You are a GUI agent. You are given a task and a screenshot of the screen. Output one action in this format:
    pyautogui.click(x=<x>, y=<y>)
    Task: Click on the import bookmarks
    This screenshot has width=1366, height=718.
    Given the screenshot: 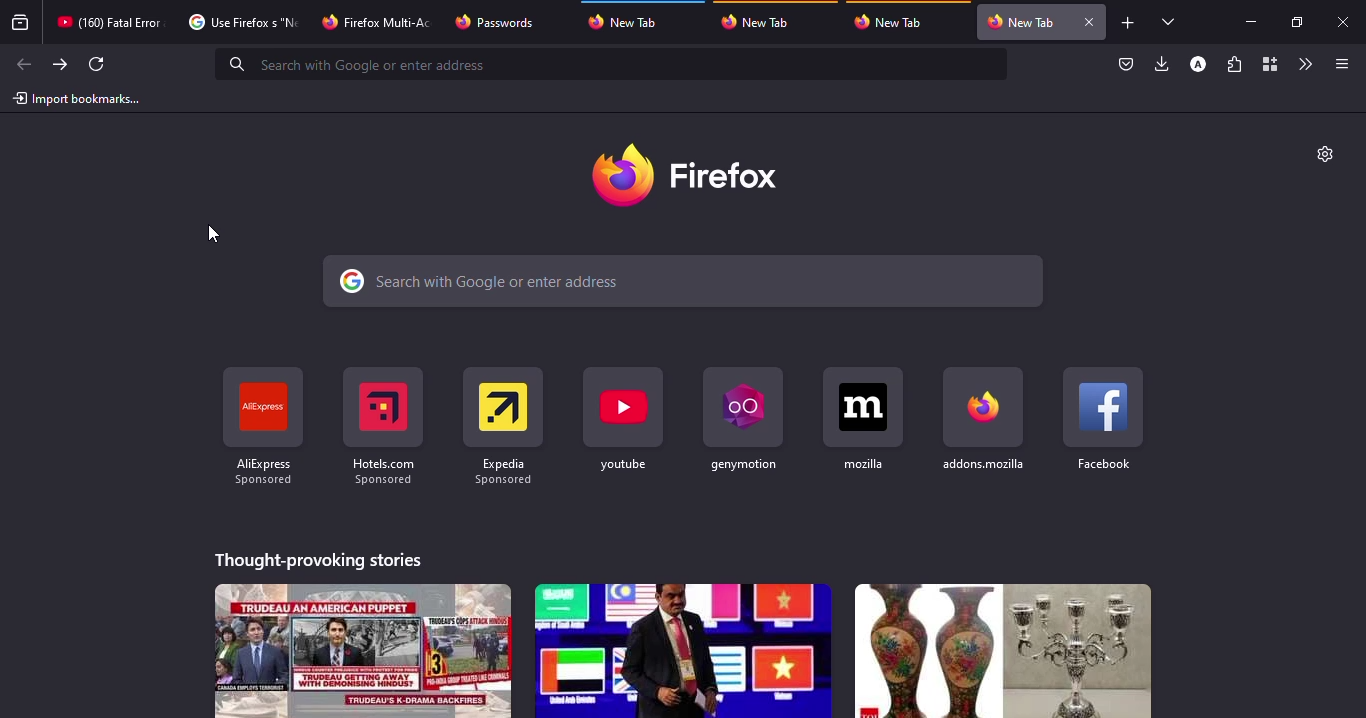 What is the action you would take?
    pyautogui.click(x=81, y=97)
    